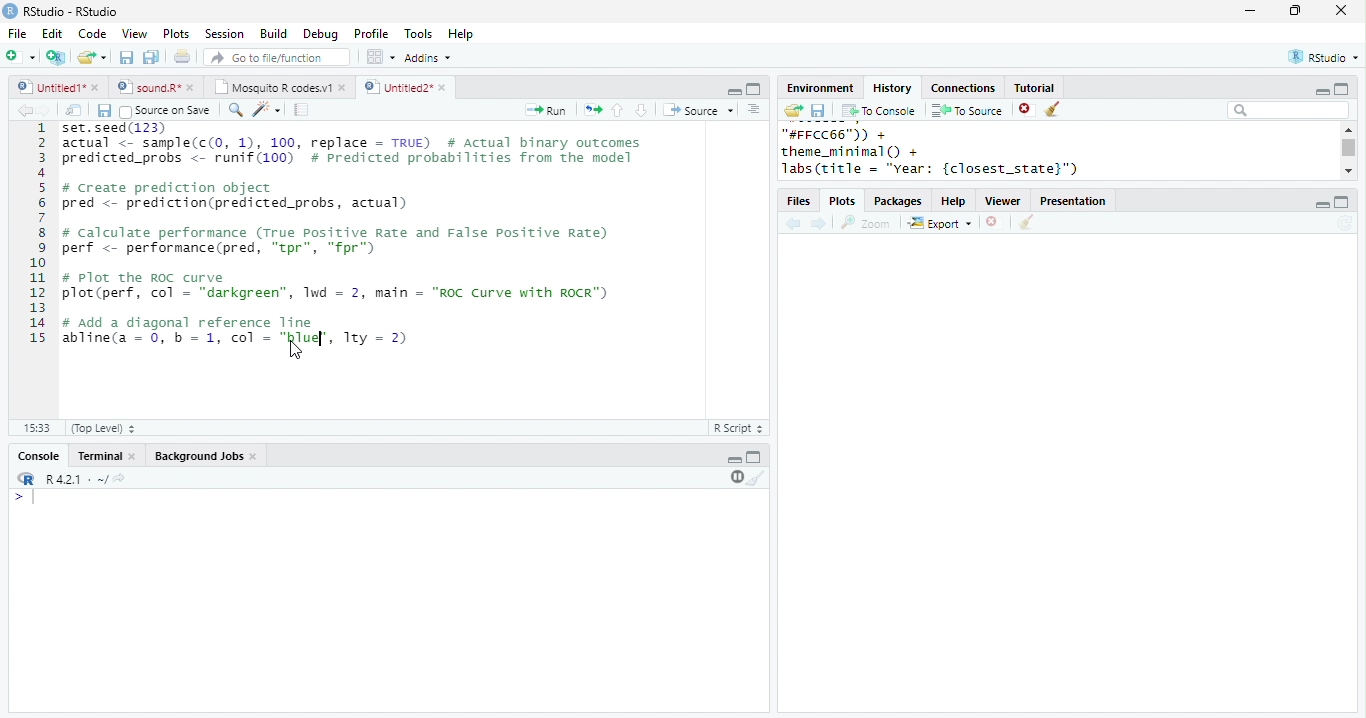  I want to click on To source, so click(967, 110).